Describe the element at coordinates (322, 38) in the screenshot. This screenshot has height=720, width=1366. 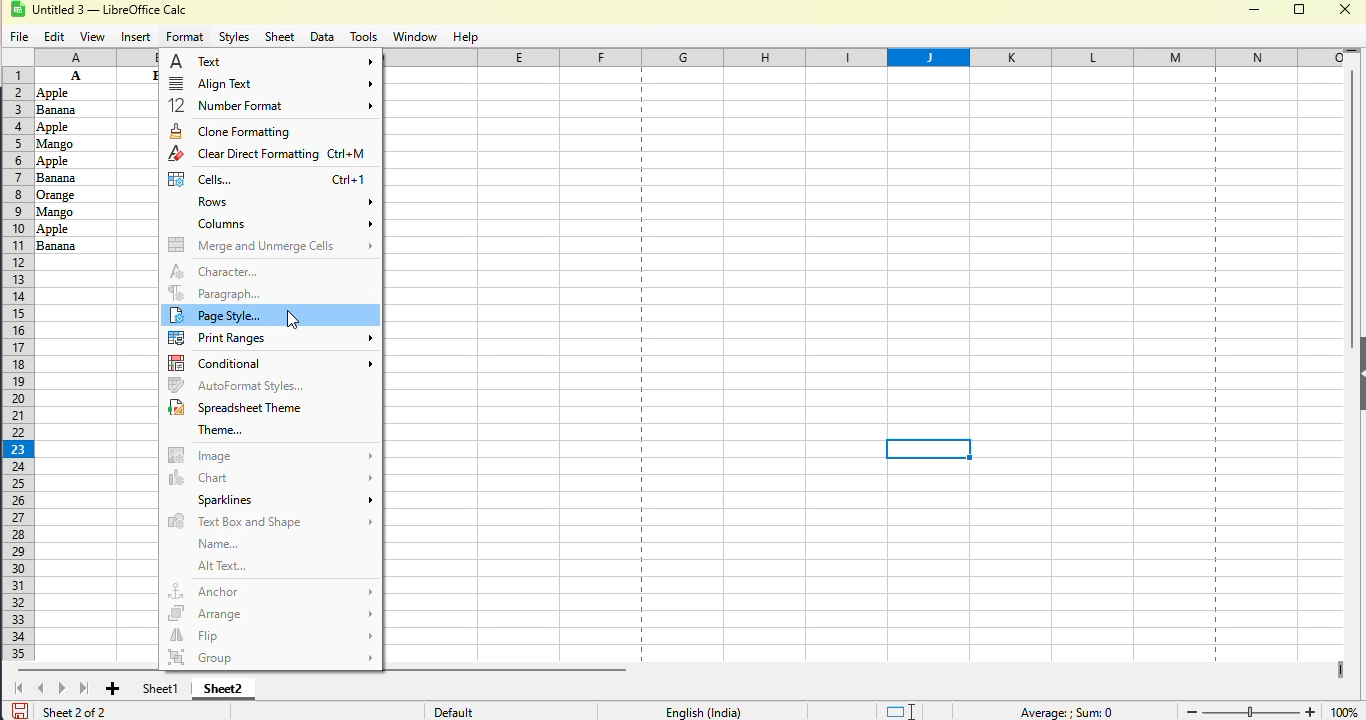
I see `data` at that location.